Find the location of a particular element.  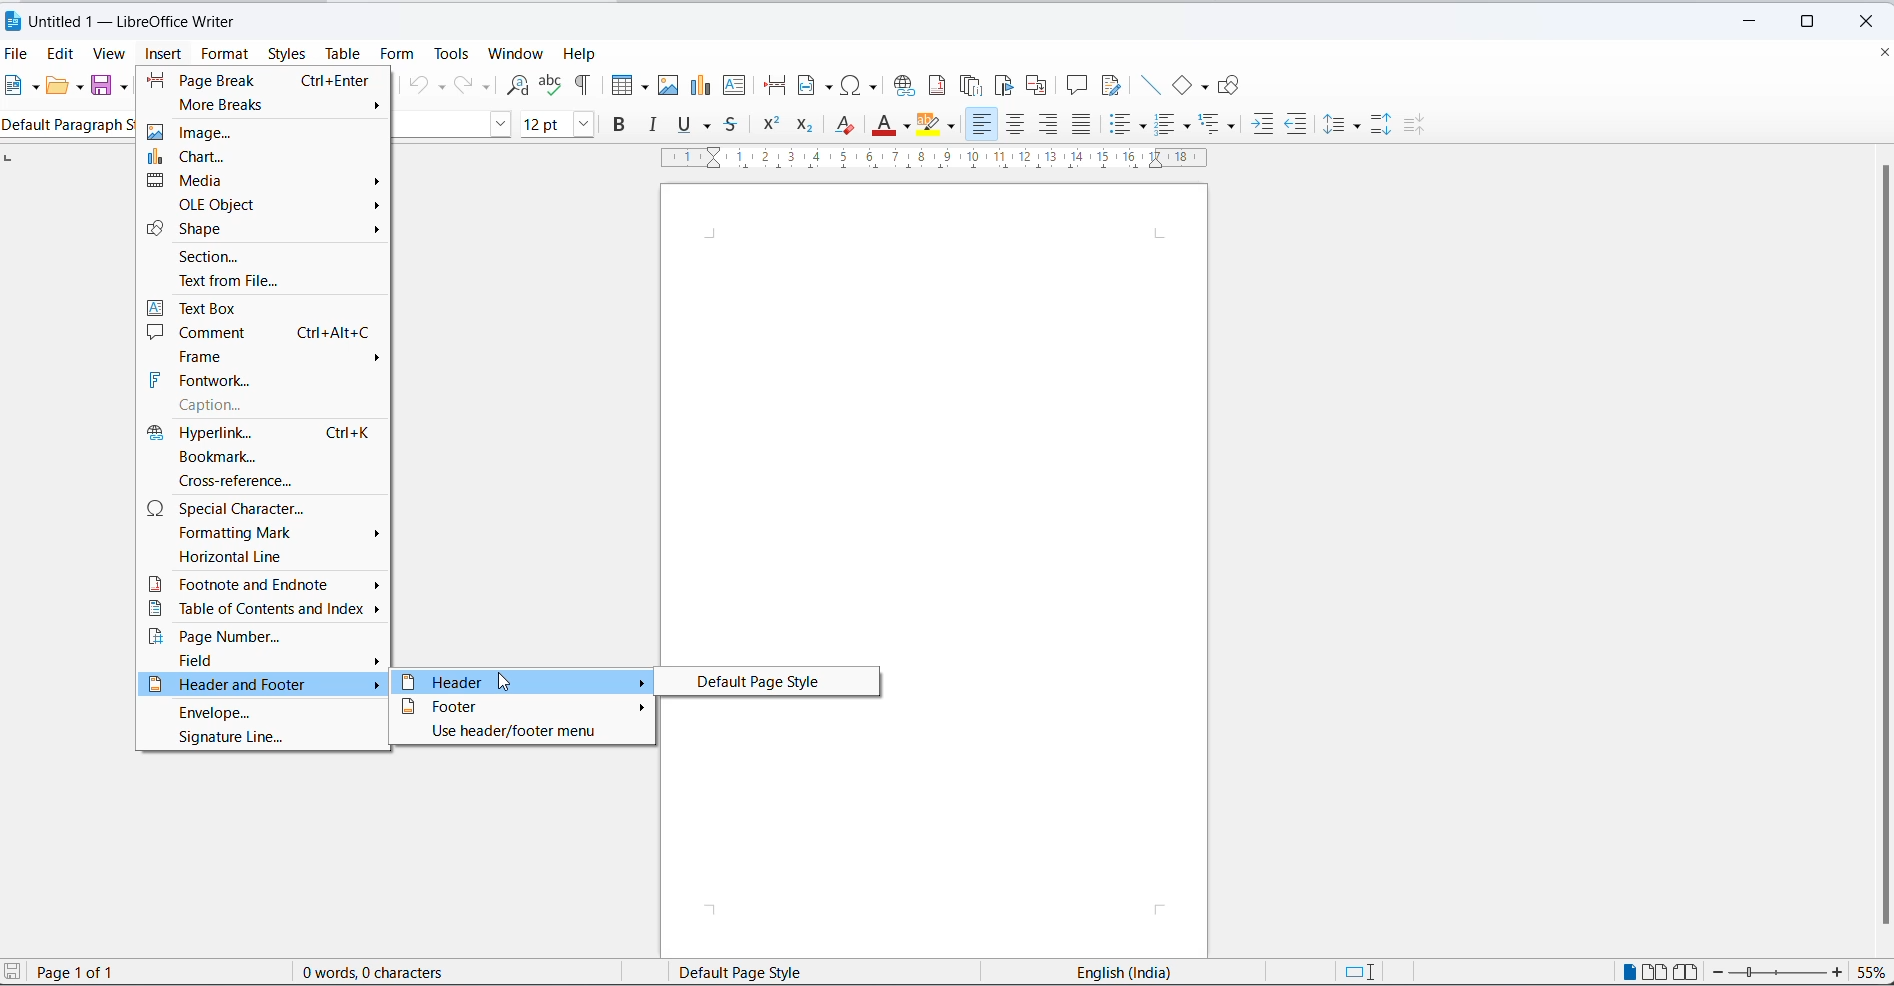

cursor is located at coordinates (501, 682).